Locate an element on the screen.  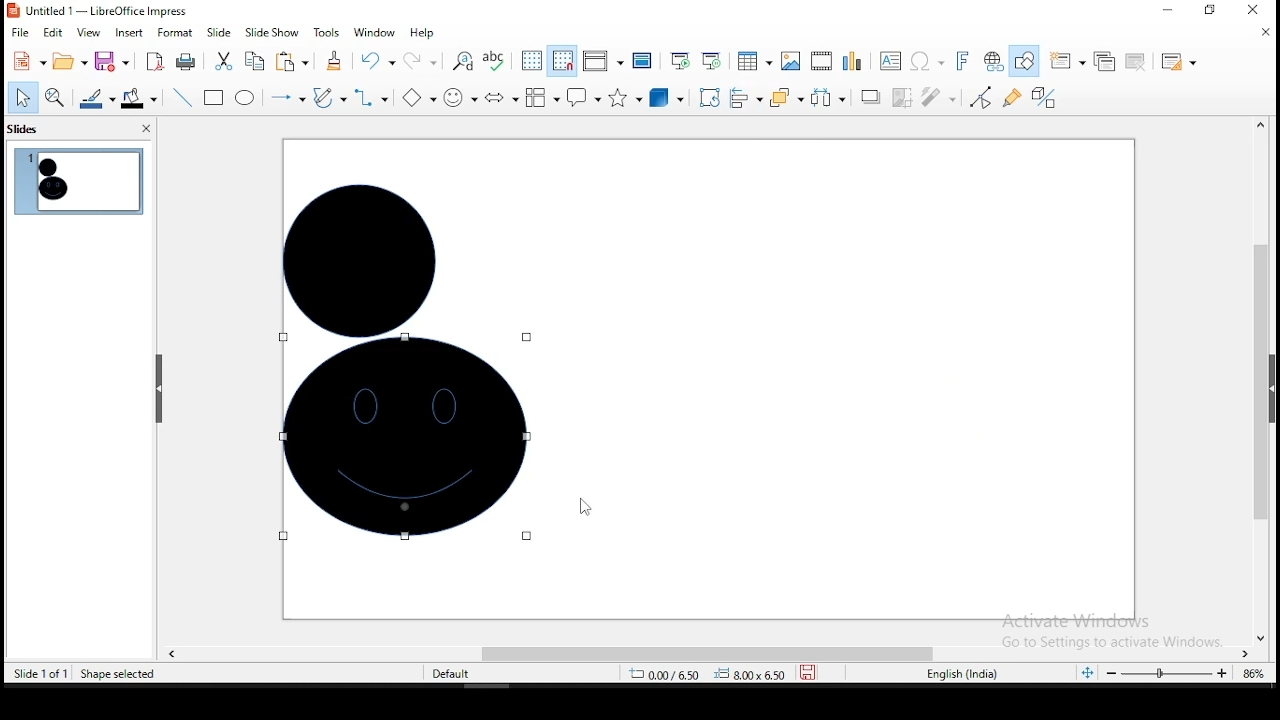
fit slide to current window is located at coordinates (1086, 671).